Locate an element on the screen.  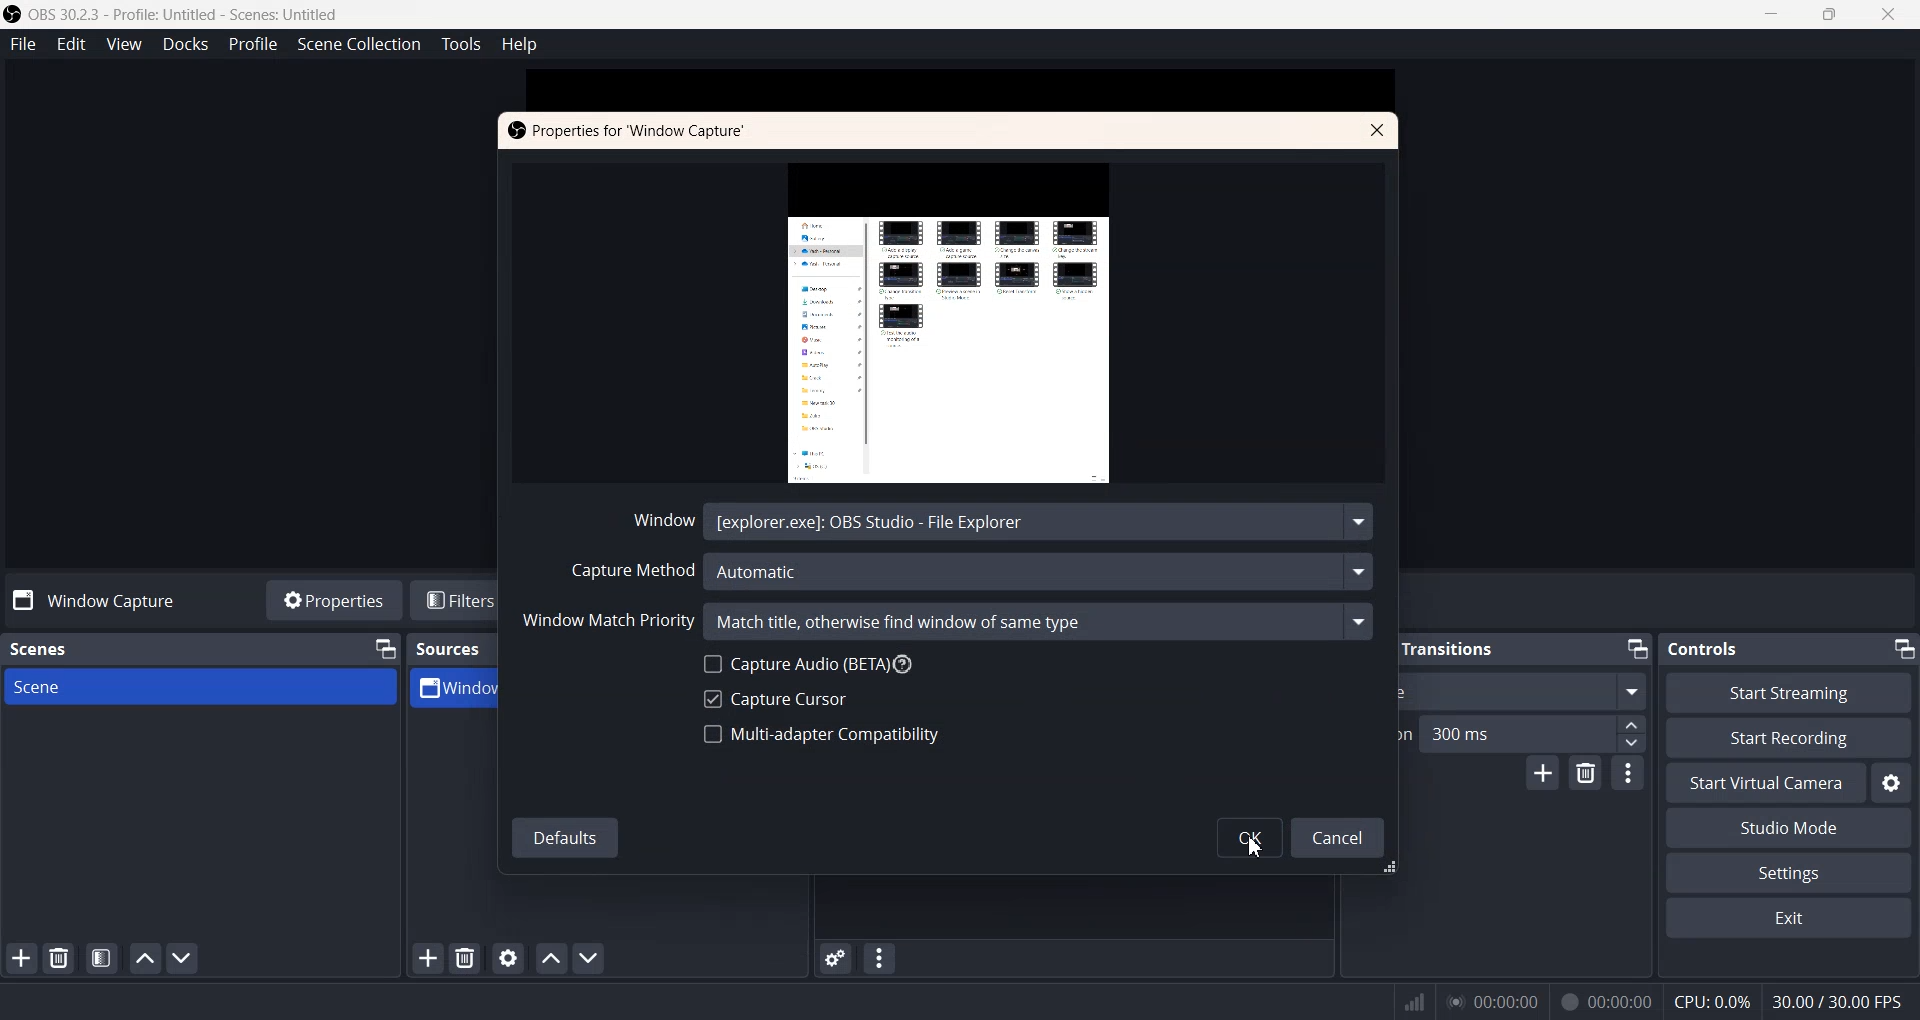
Remove Selected Scene is located at coordinates (59, 959).